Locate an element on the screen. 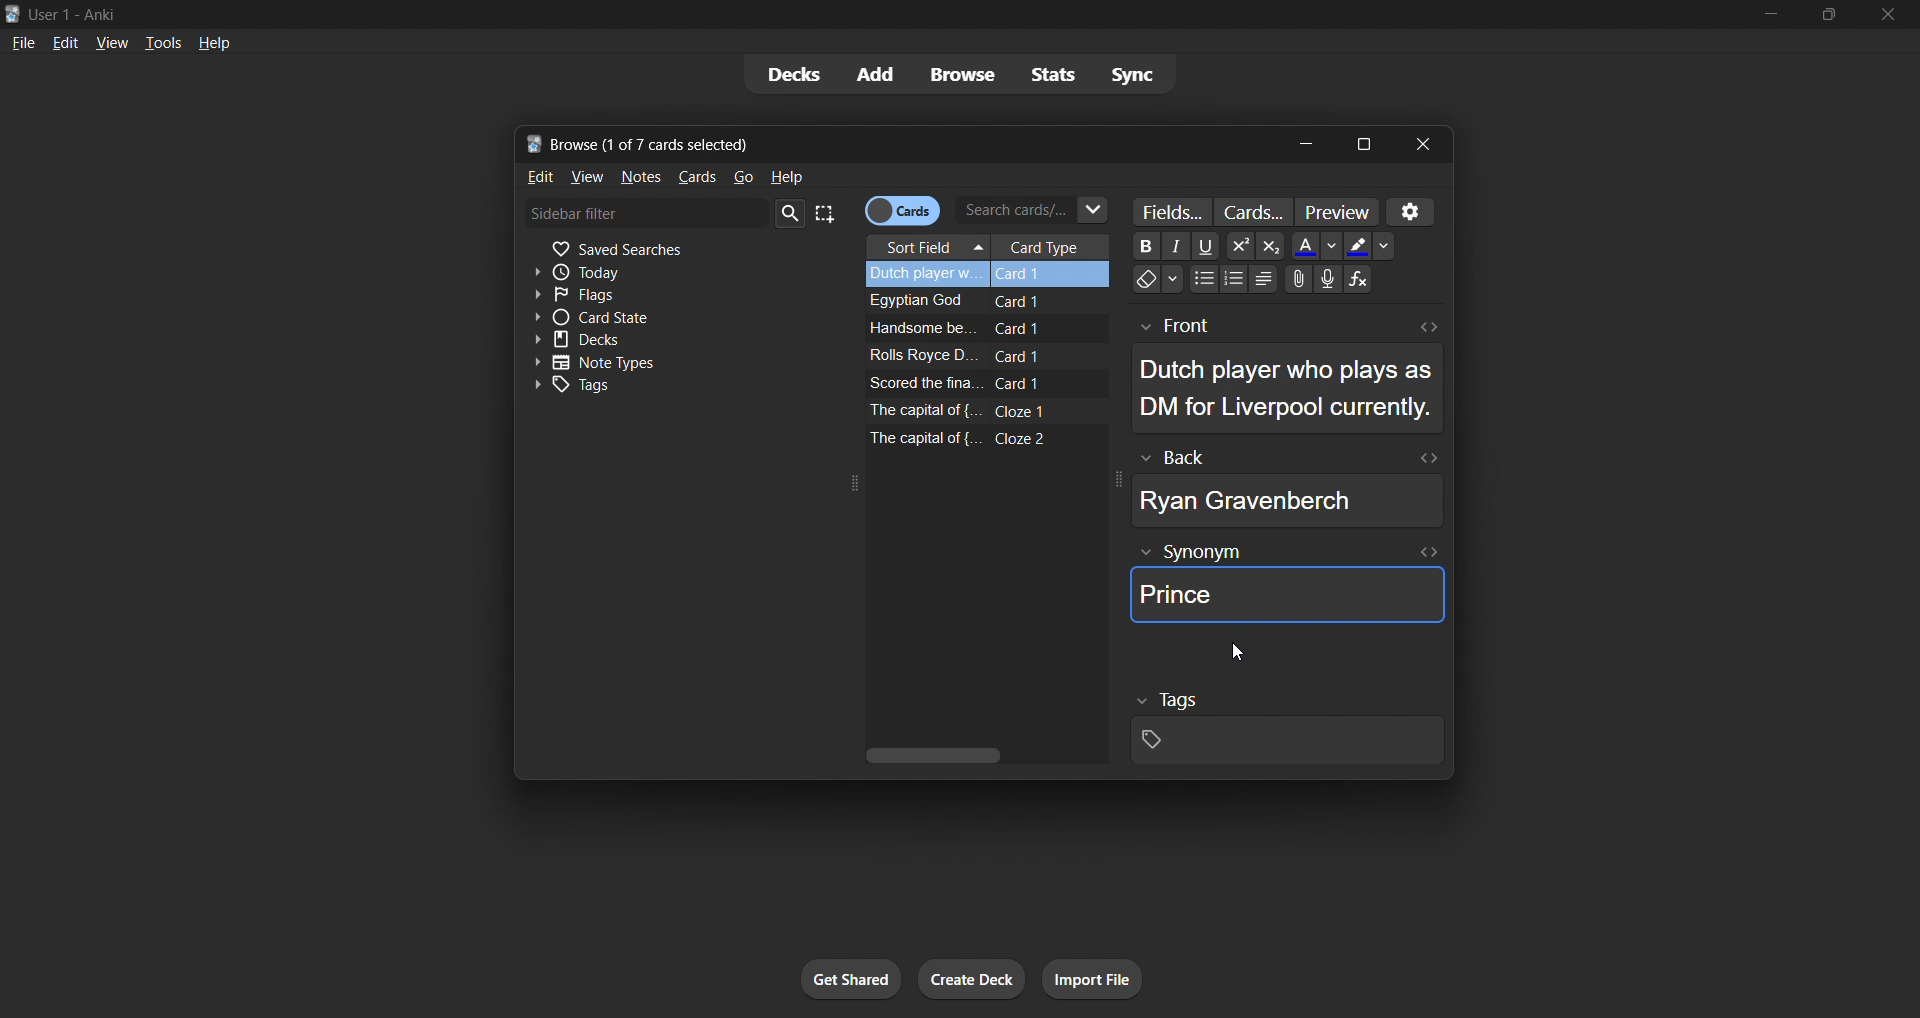 The image size is (1920, 1018). go is located at coordinates (742, 177).